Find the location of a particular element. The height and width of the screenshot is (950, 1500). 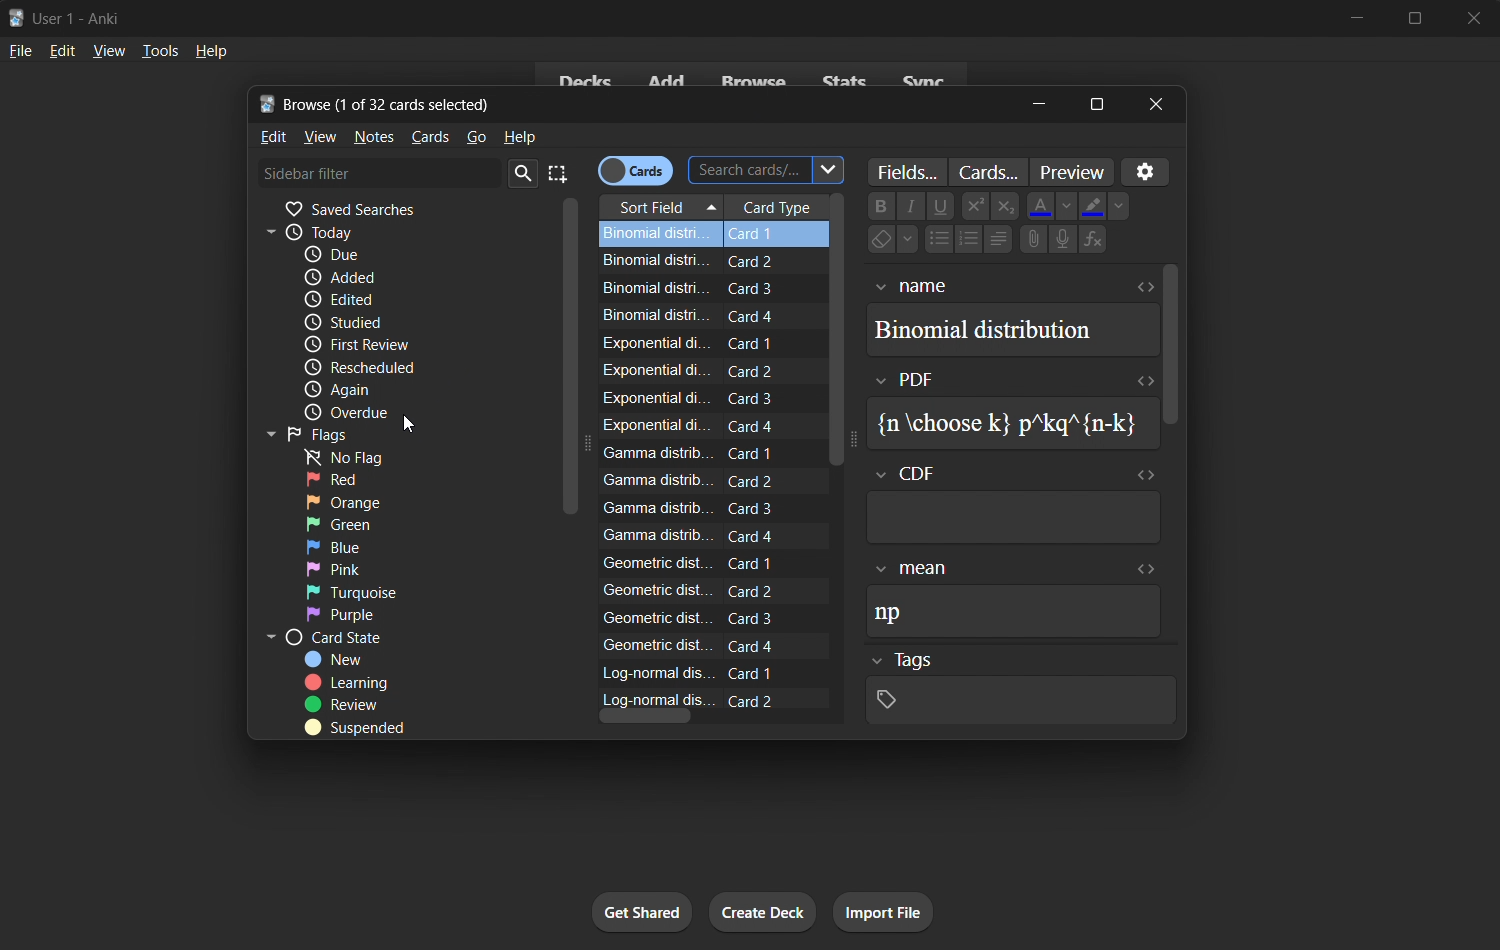

learning is located at coordinates (351, 683).